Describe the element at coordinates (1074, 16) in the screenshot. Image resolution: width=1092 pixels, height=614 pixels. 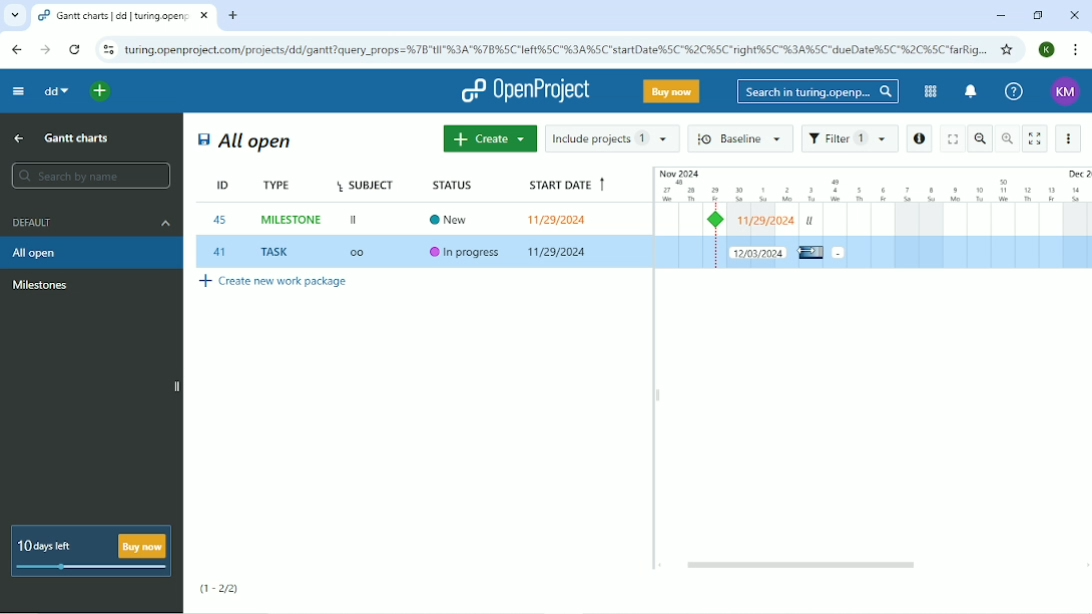
I see `Close` at that location.